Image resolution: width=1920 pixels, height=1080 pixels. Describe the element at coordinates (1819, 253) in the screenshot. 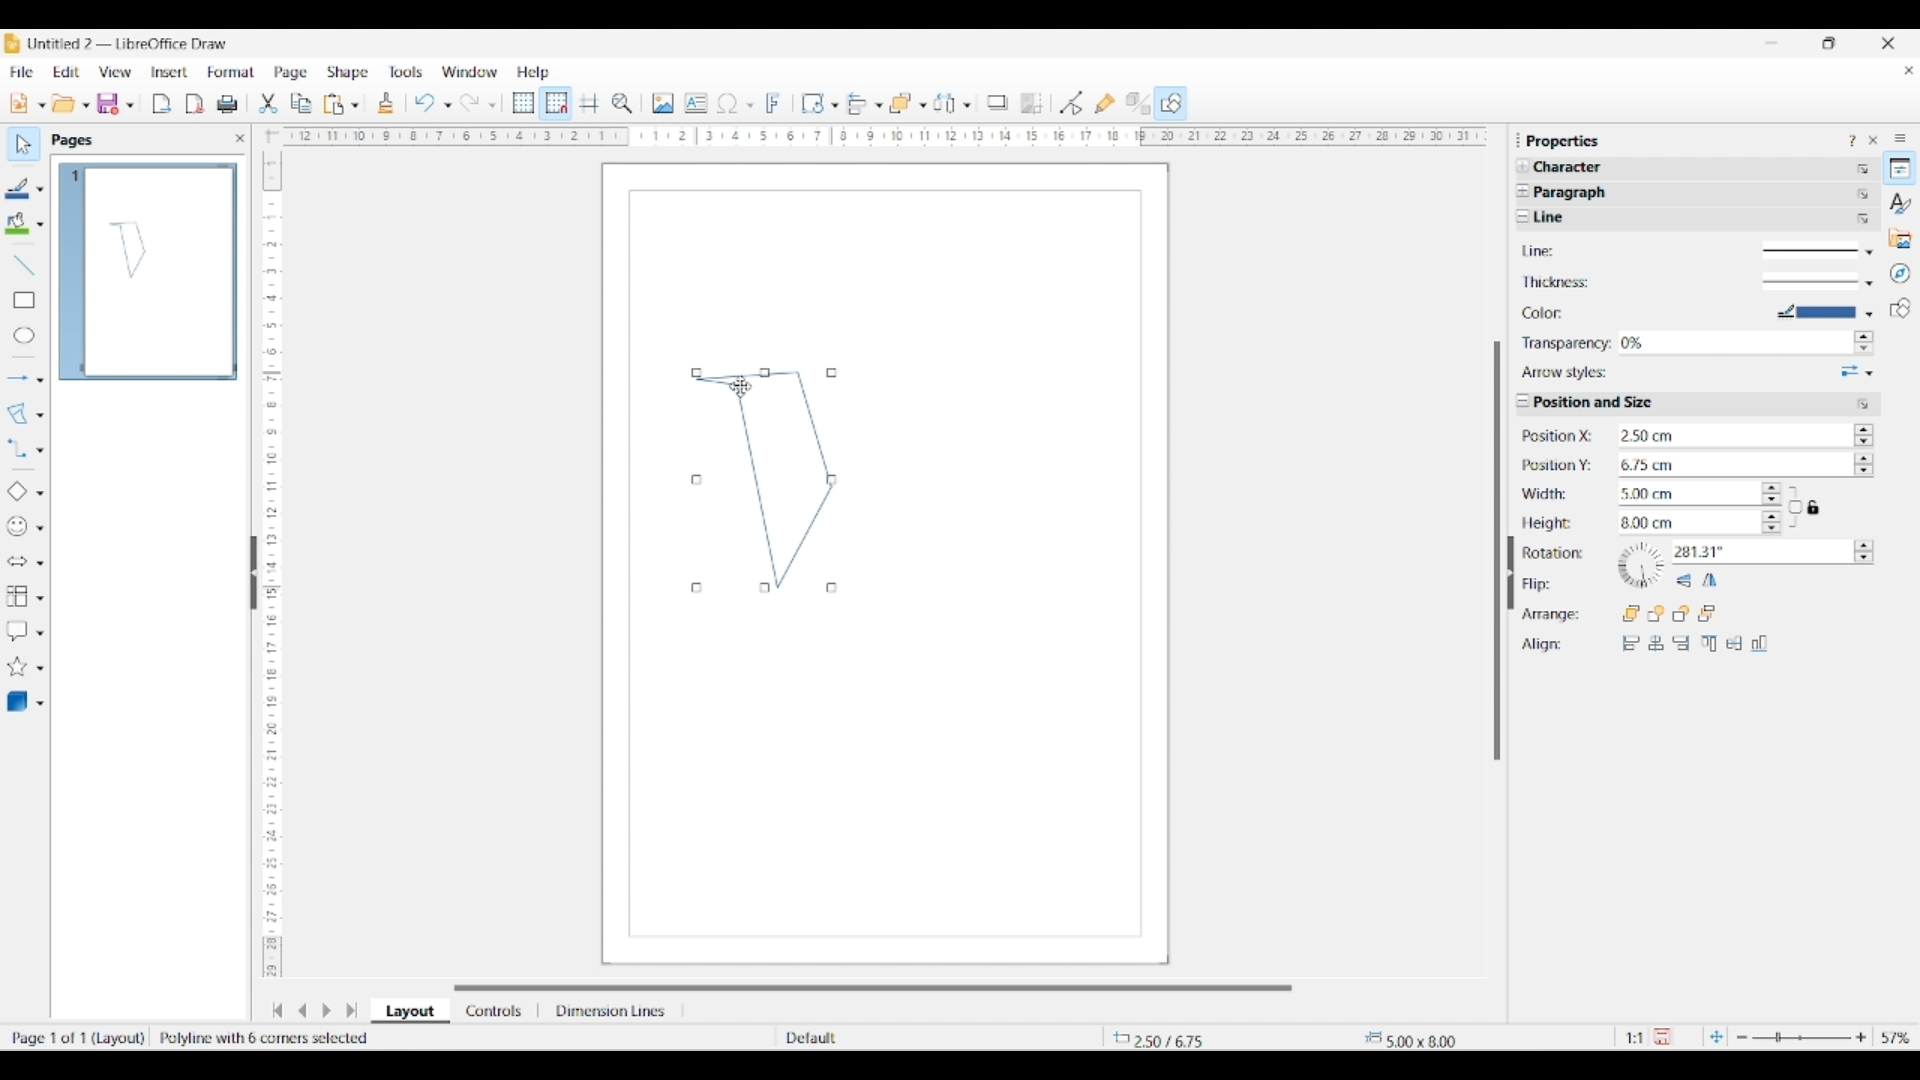

I see `Line options` at that location.